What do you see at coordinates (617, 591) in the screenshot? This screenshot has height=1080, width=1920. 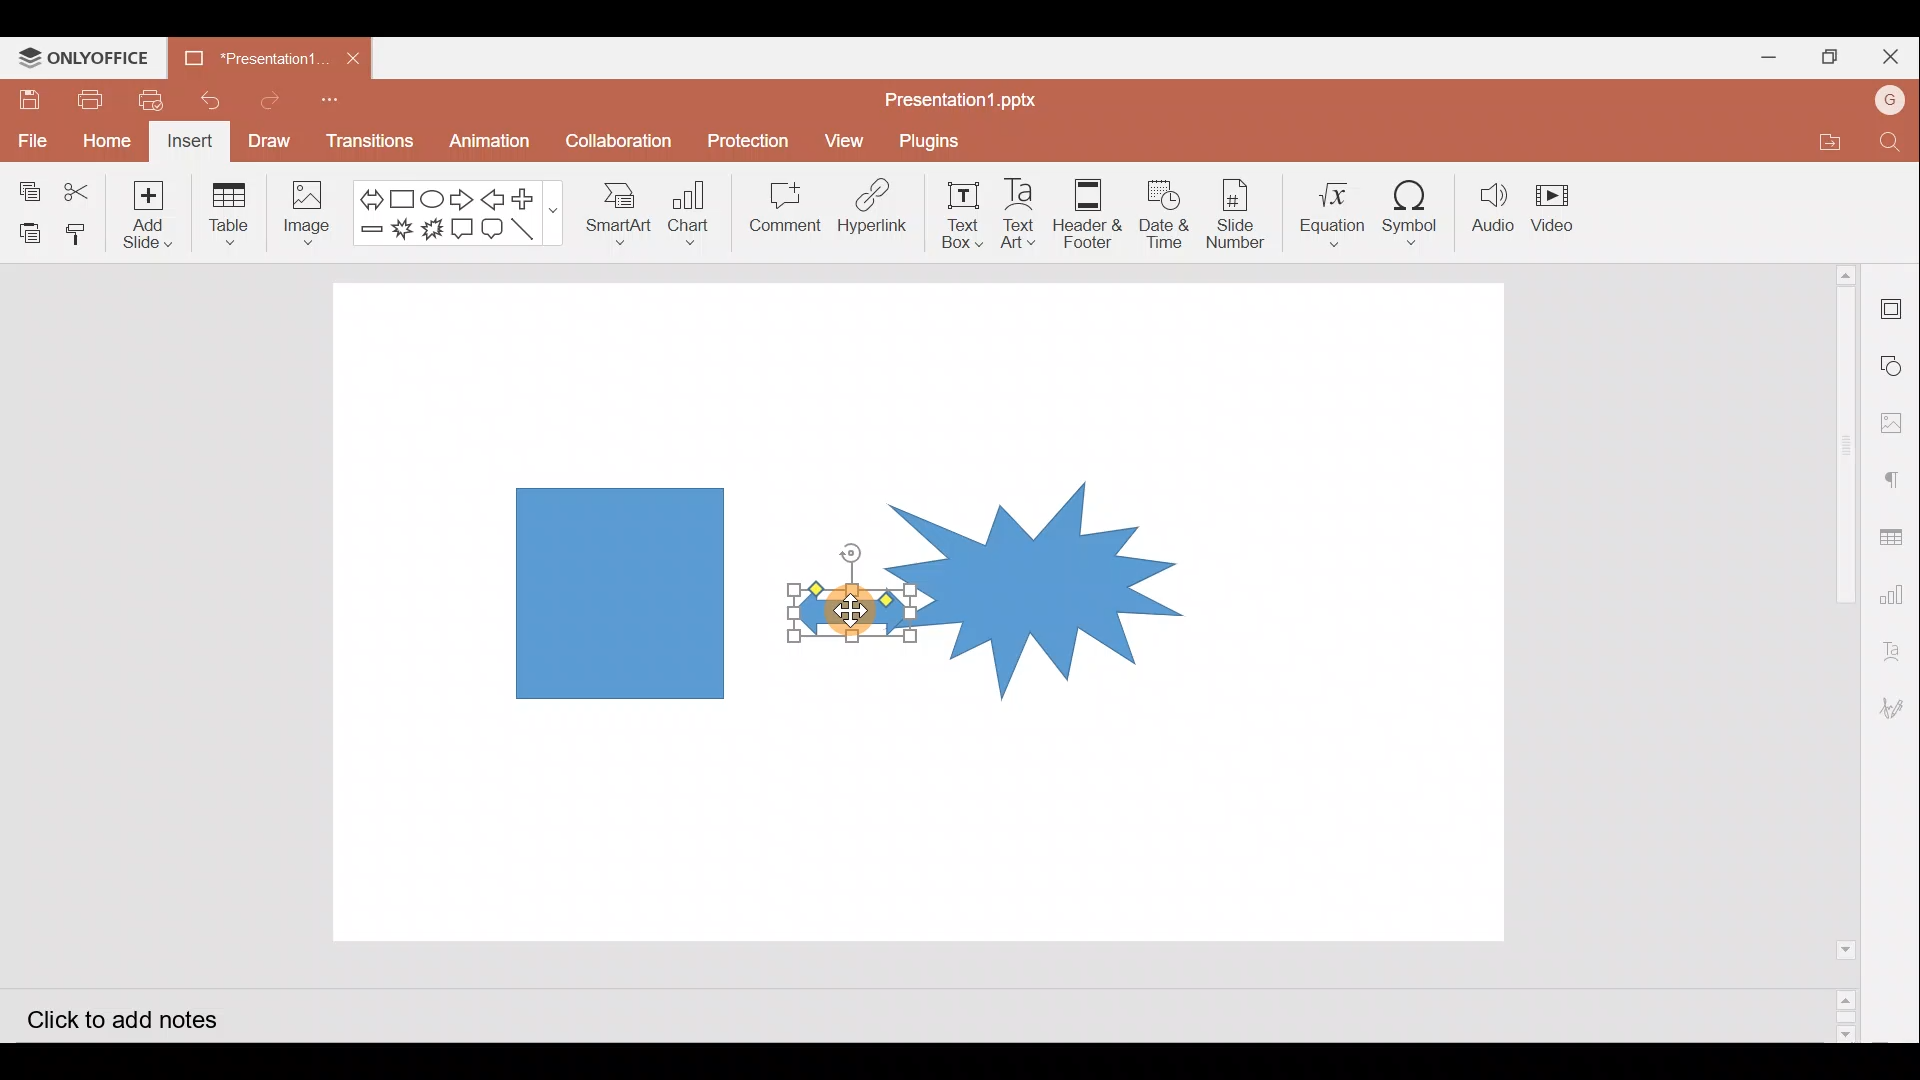 I see `Rectangle shape` at bounding box center [617, 591].